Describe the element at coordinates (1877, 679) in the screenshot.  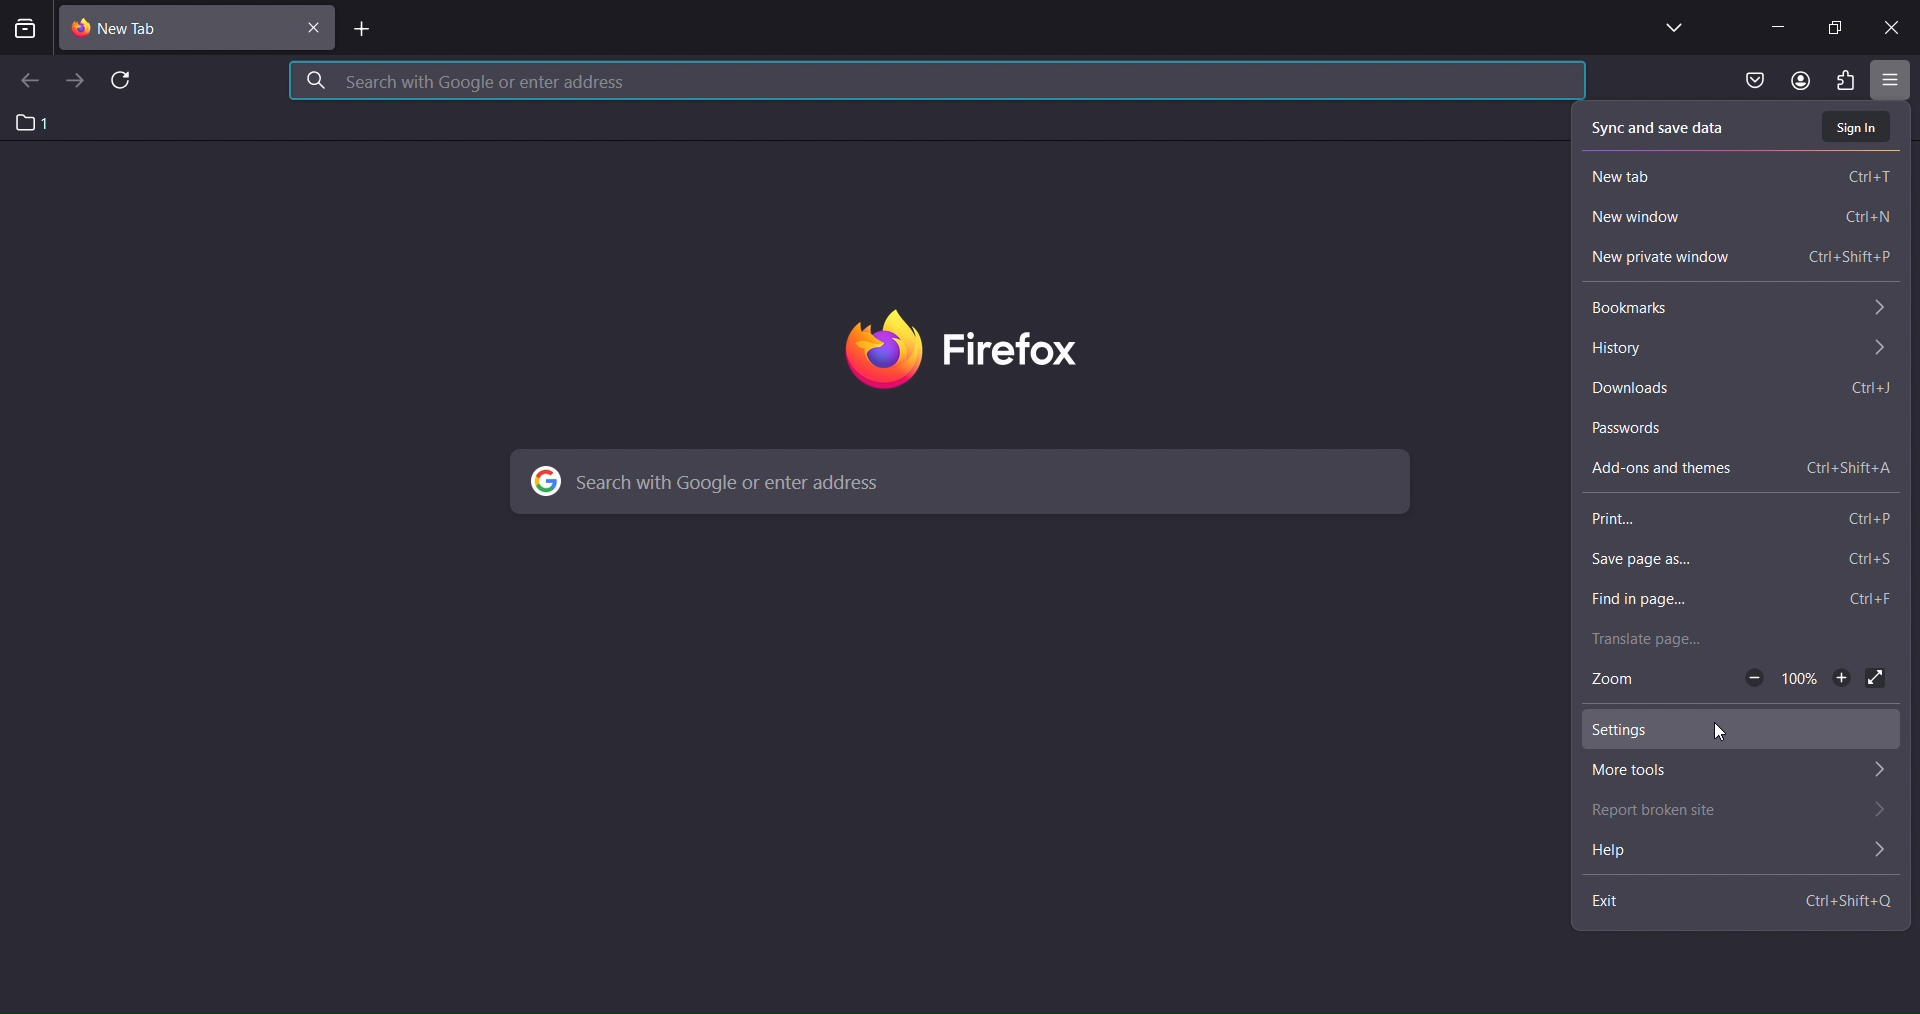
I see `display full screen` at that location.